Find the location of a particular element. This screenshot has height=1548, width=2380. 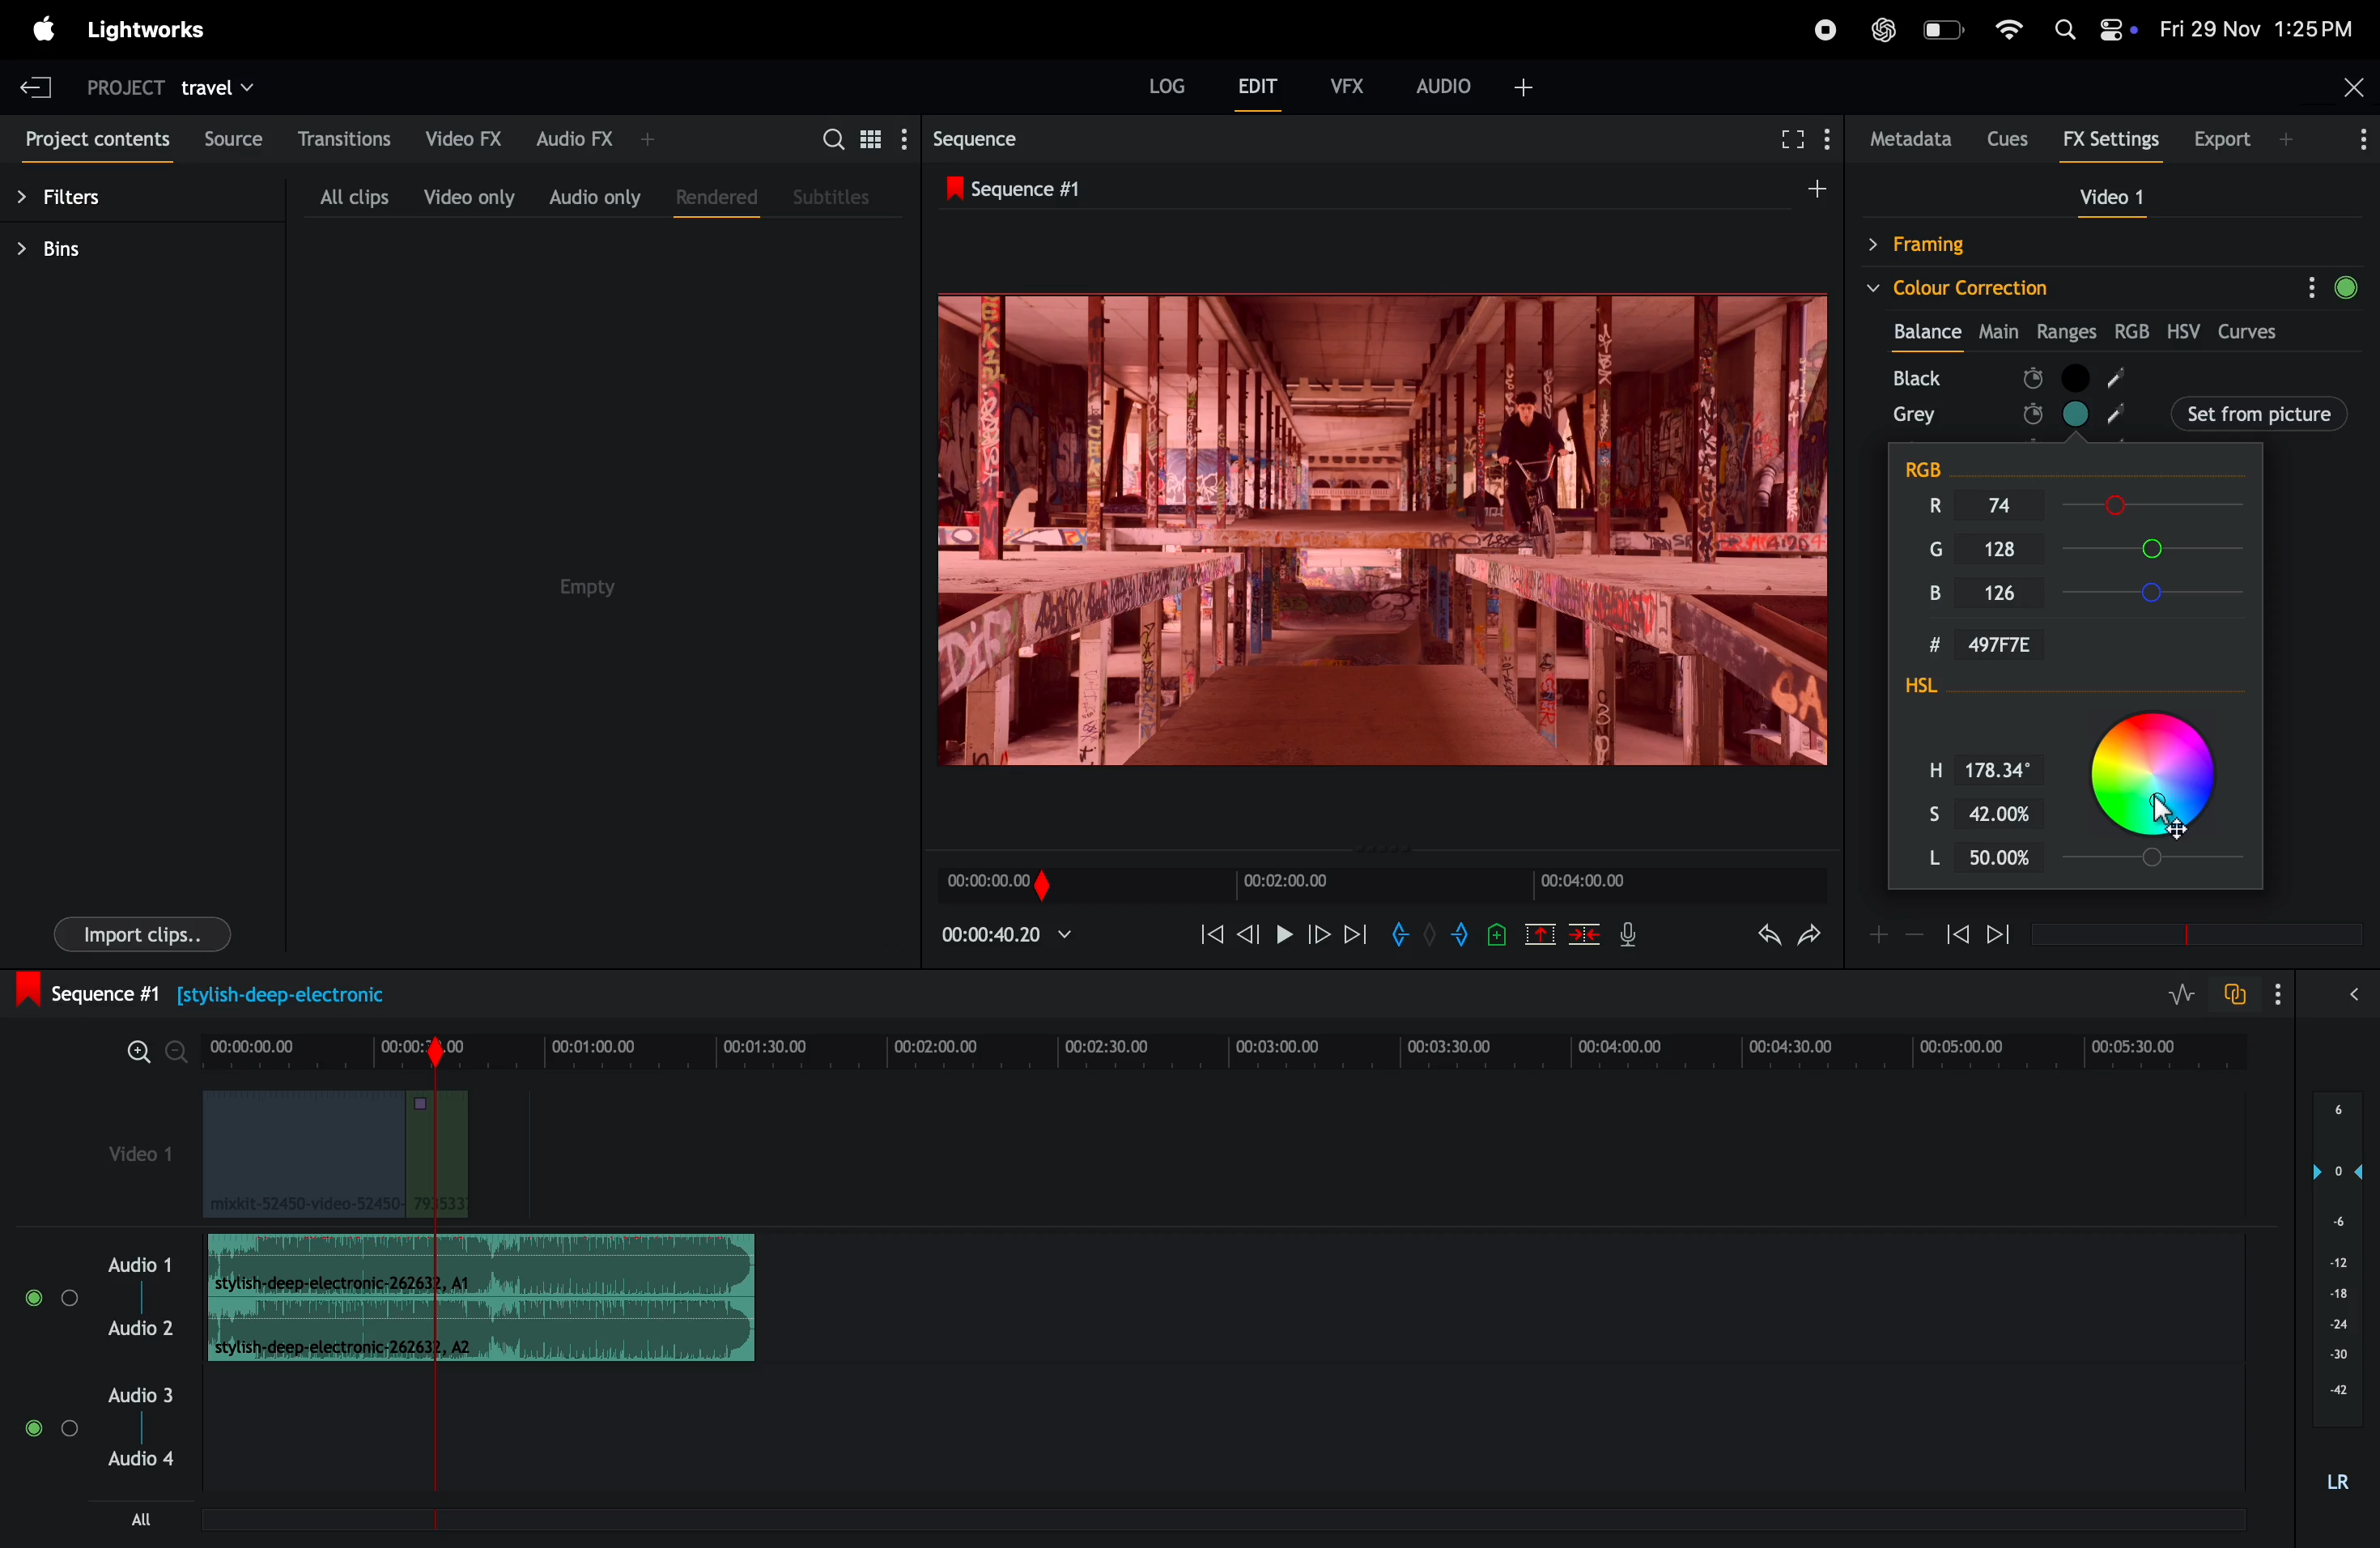

 is located at coordinates (1467, 84).